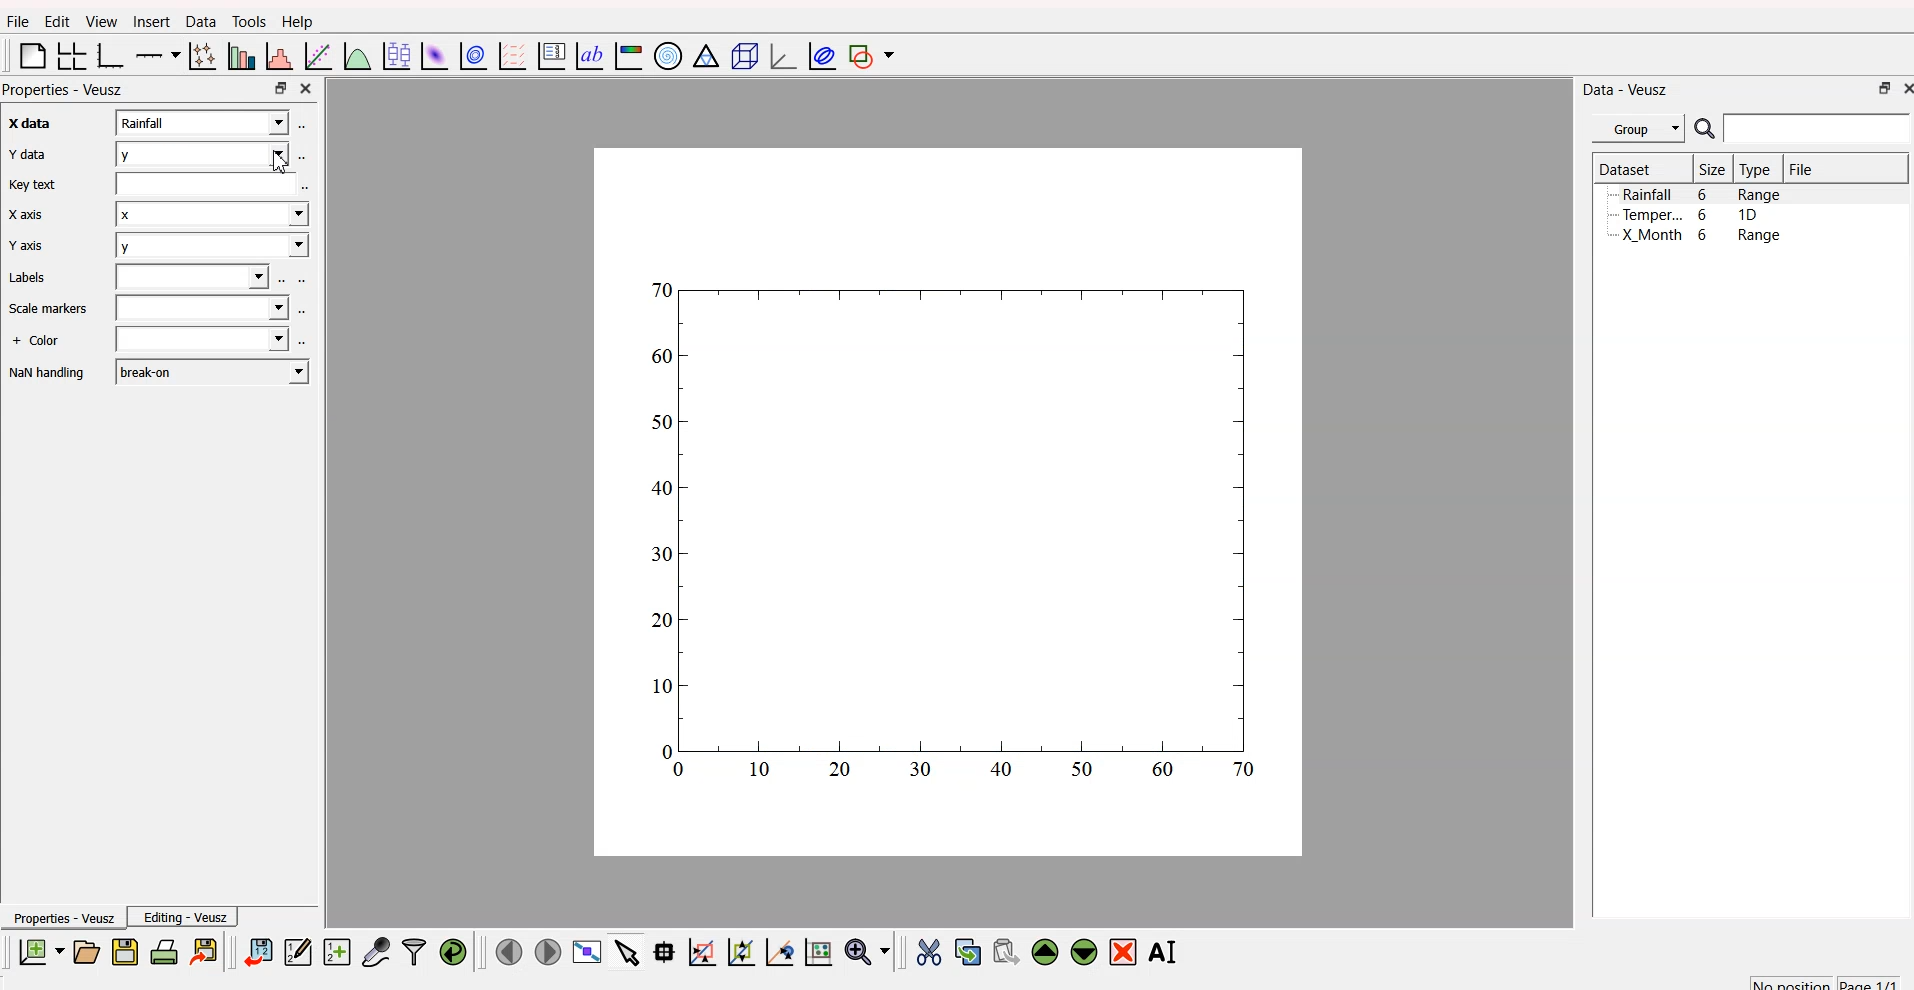 This screenshot has height=990, width=1914. I want to click on plot box plots, so click(396, 54).